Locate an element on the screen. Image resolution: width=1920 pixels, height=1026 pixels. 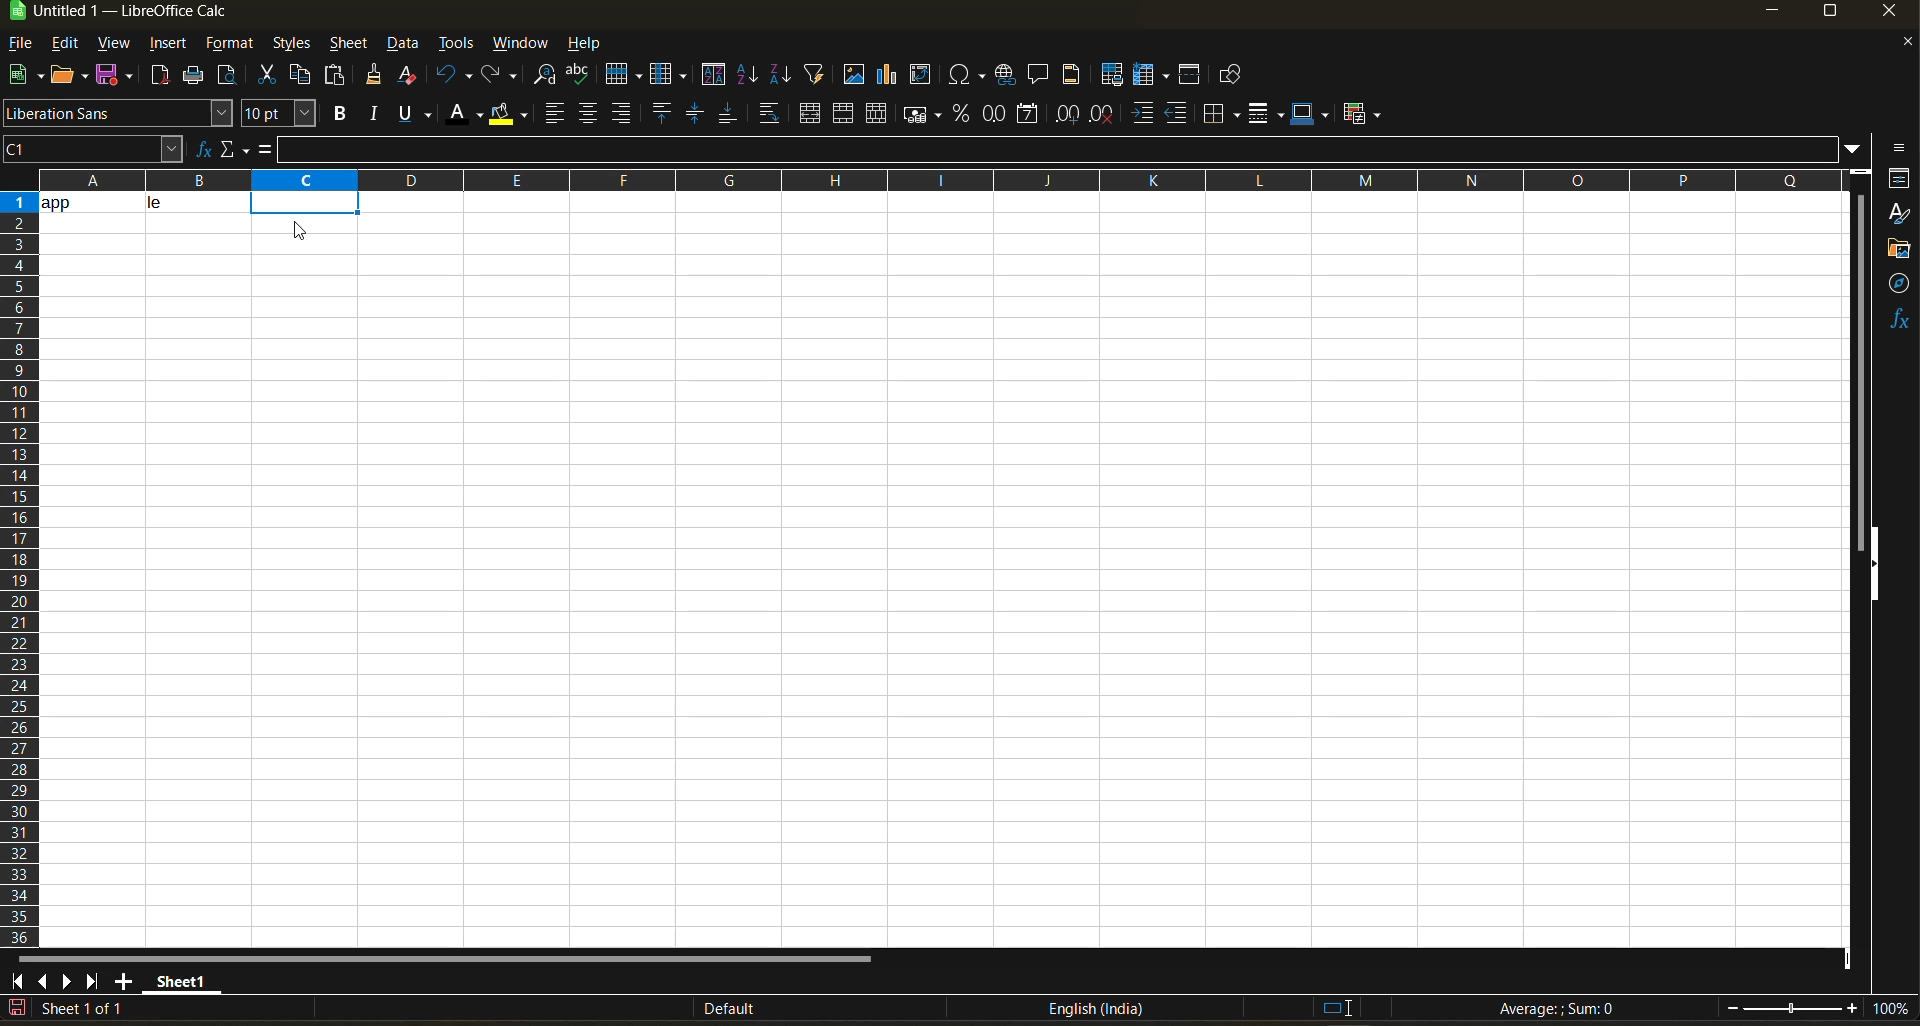
vertical scroll bar is located at coordinates (1860, 358).